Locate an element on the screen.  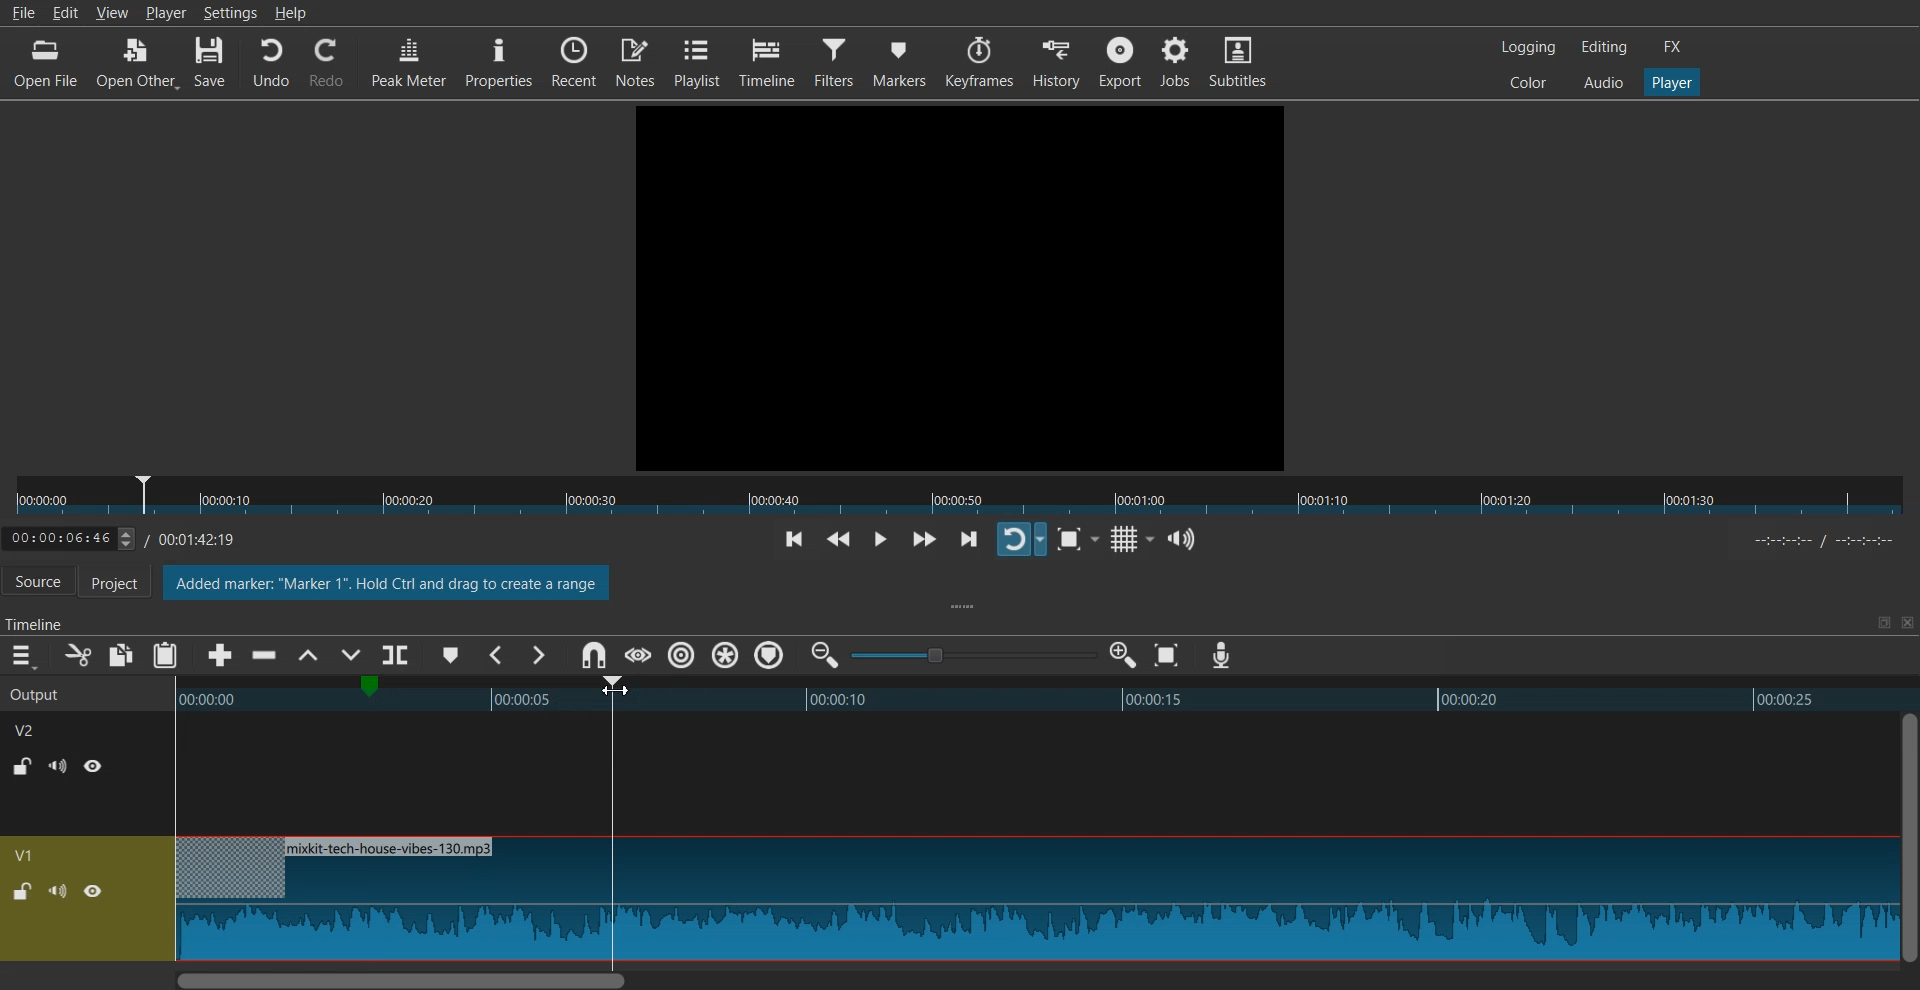
Skip to previous point is located at coordinates (794, 541).